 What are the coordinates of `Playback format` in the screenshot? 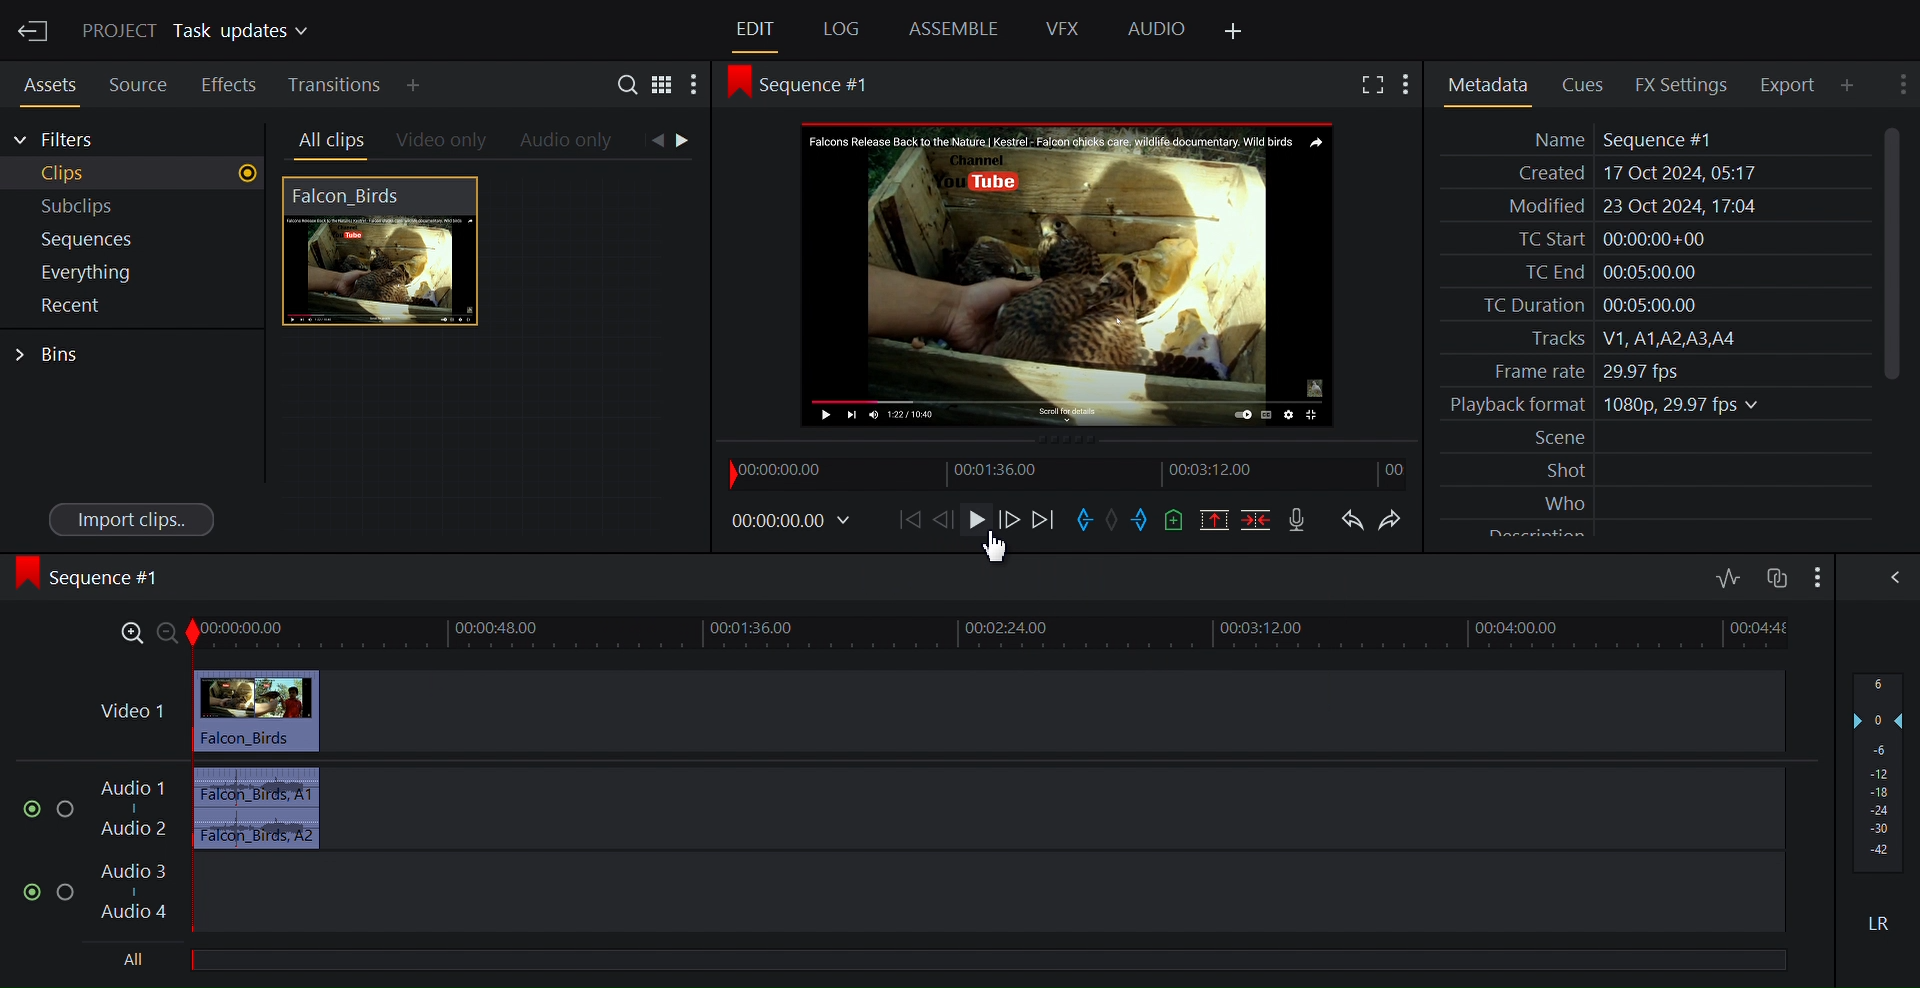 It's located at (1653, 405).